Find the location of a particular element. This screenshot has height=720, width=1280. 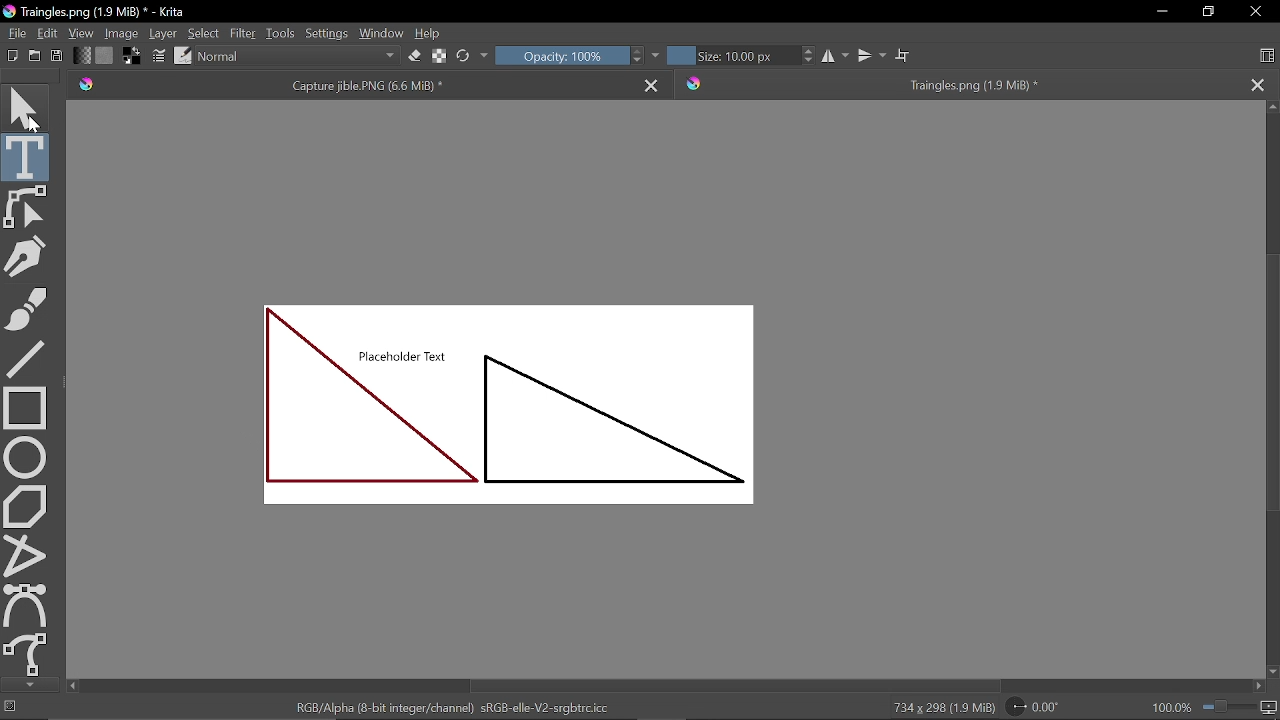

Image is located at coordinates (123, 33).